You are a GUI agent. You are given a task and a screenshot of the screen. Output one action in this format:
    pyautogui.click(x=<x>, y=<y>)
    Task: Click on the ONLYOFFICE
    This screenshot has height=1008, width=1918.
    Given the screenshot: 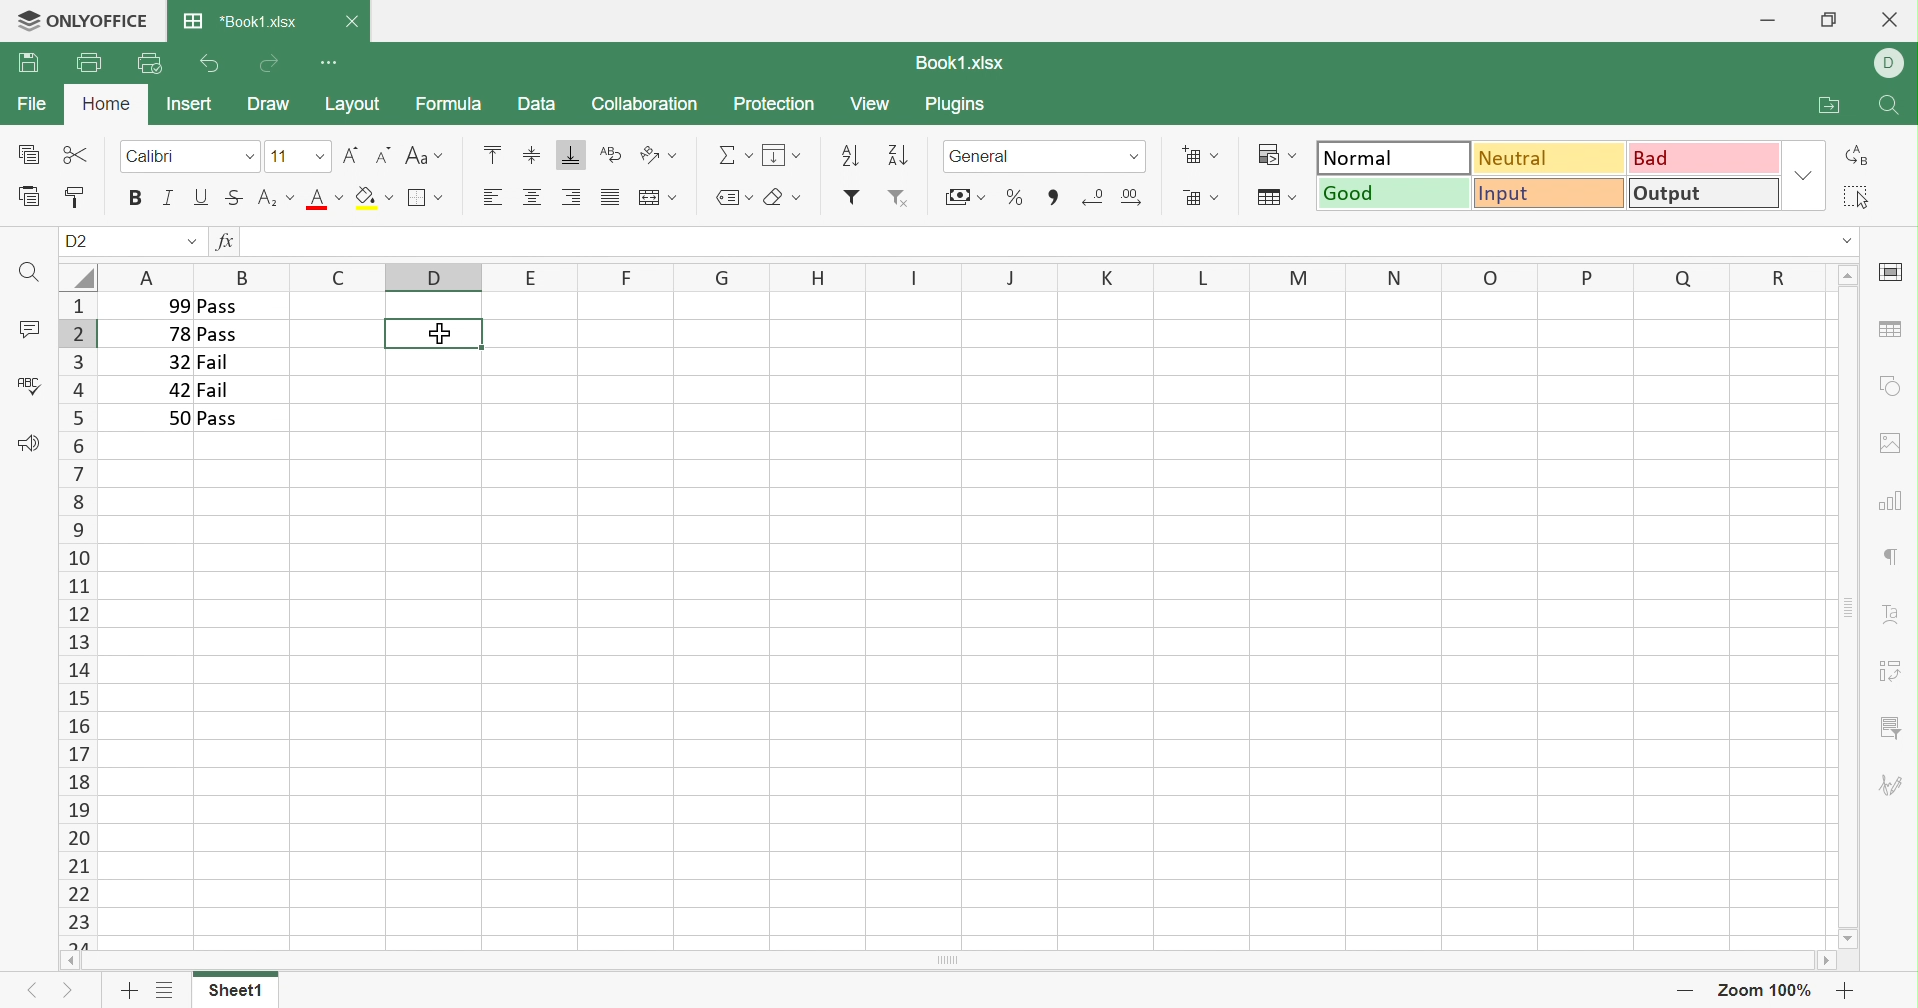 What is the action you would take?
    pyautogui.click(x=103, y=19)
    